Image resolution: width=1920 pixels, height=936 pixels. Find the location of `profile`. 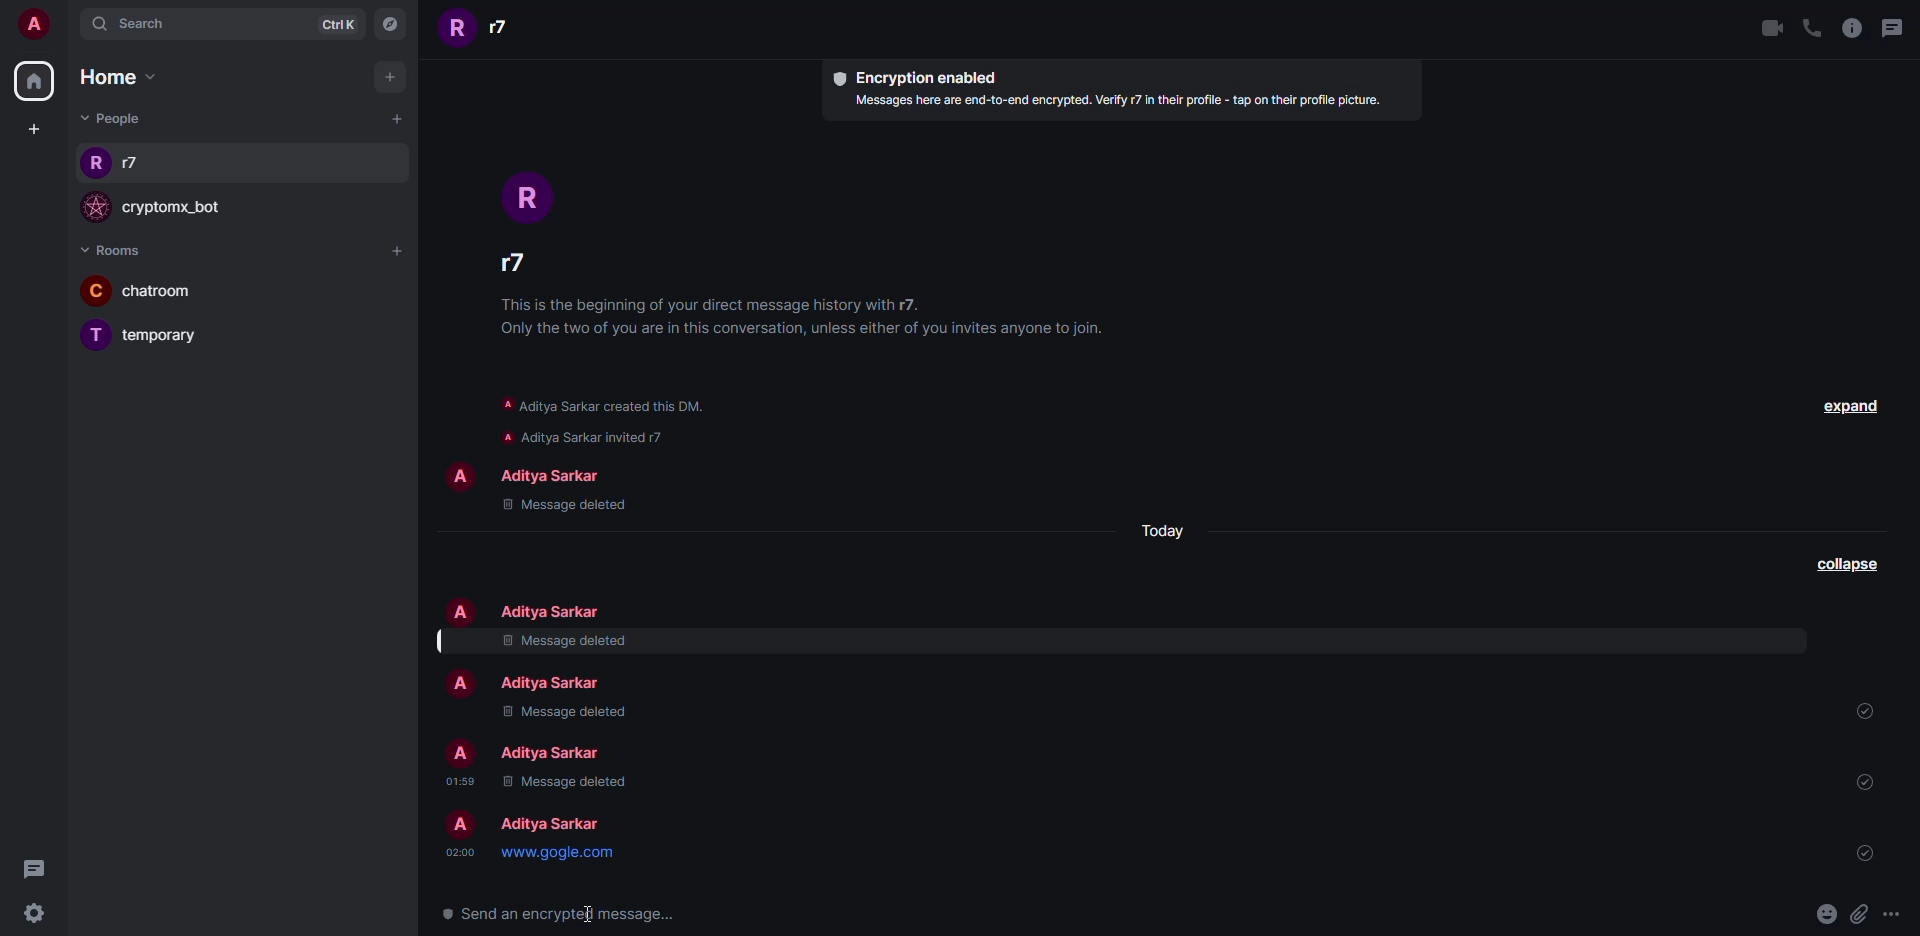

profile is located at coordinates (457, 824).